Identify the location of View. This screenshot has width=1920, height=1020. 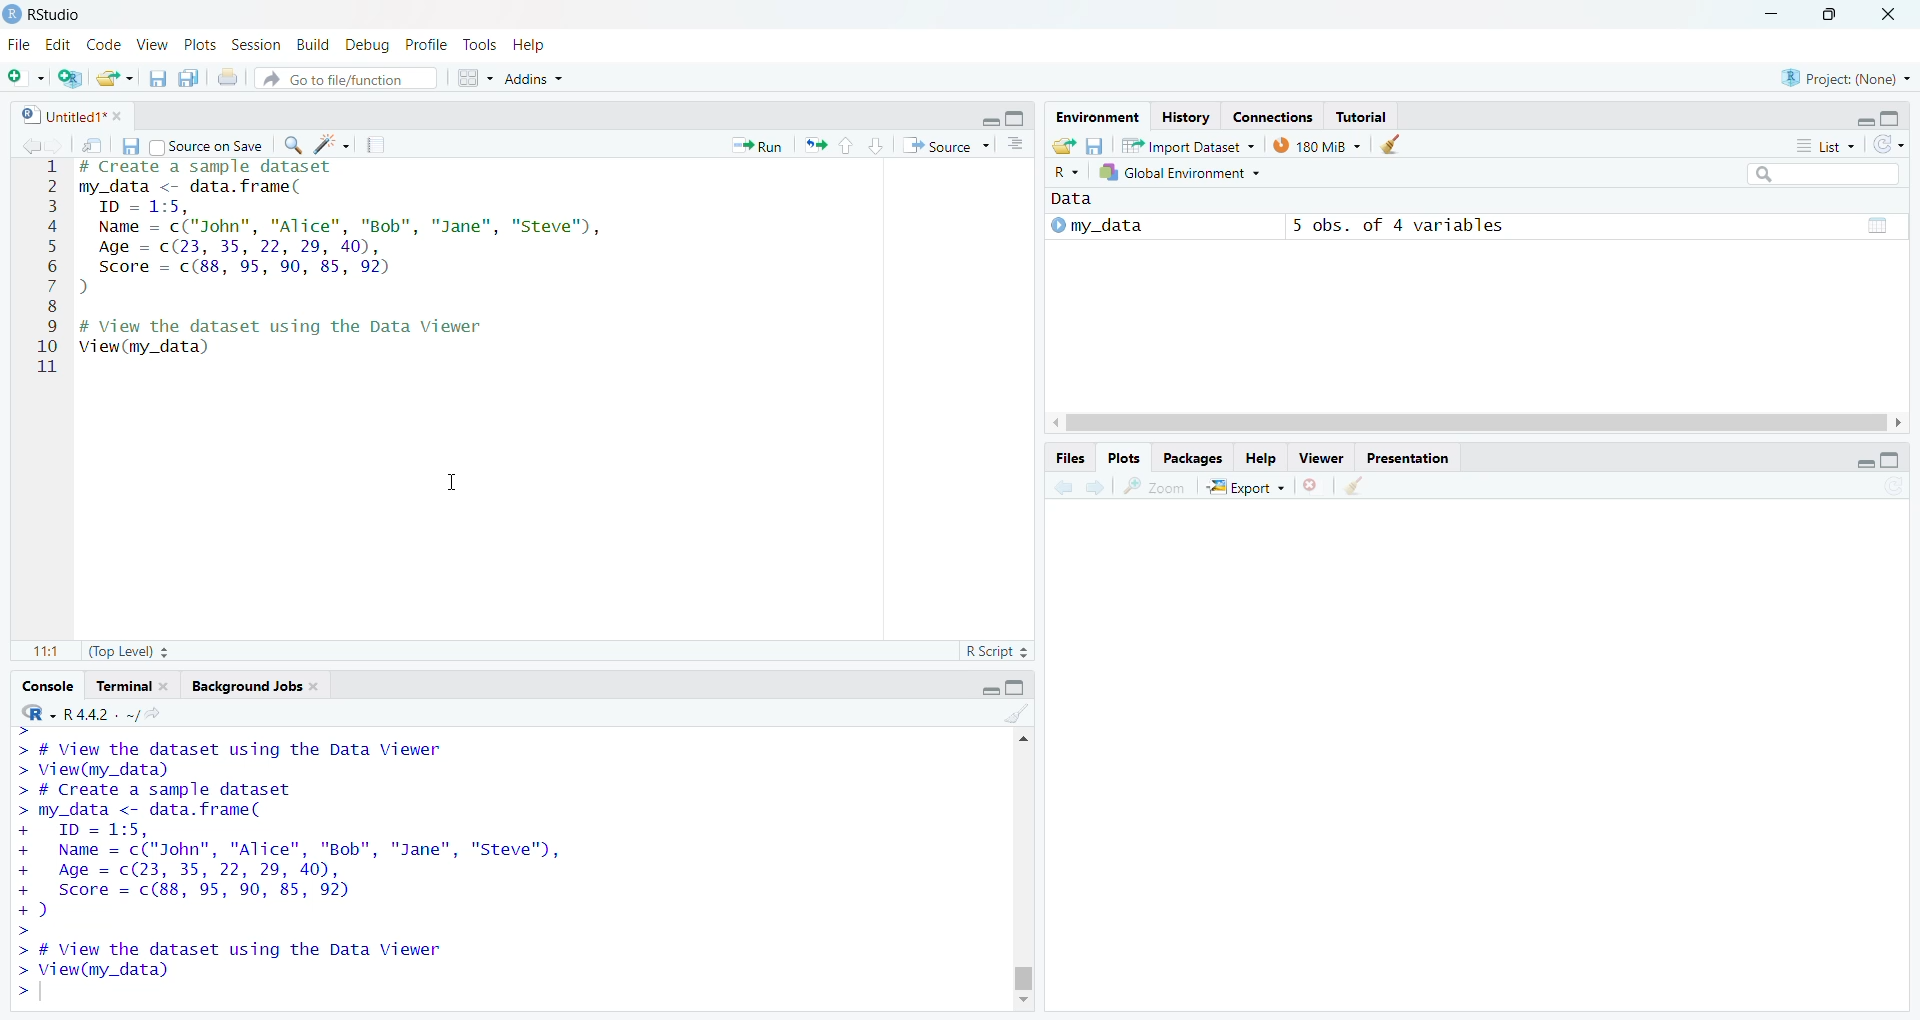
(155, 44).